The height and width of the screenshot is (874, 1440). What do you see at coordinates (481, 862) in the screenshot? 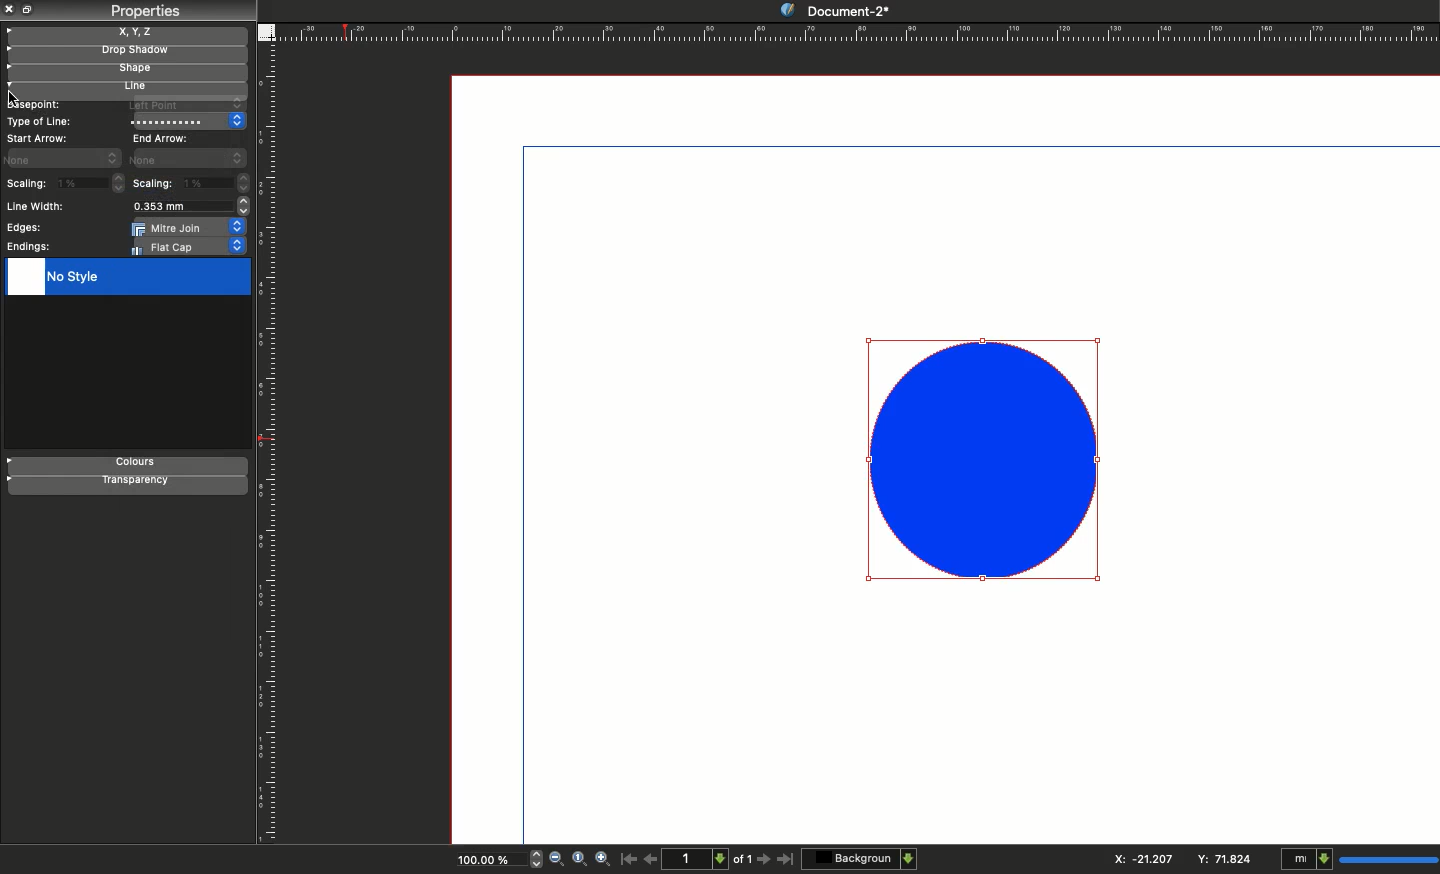
I see `100.00%` at bounding box center [481, 862].